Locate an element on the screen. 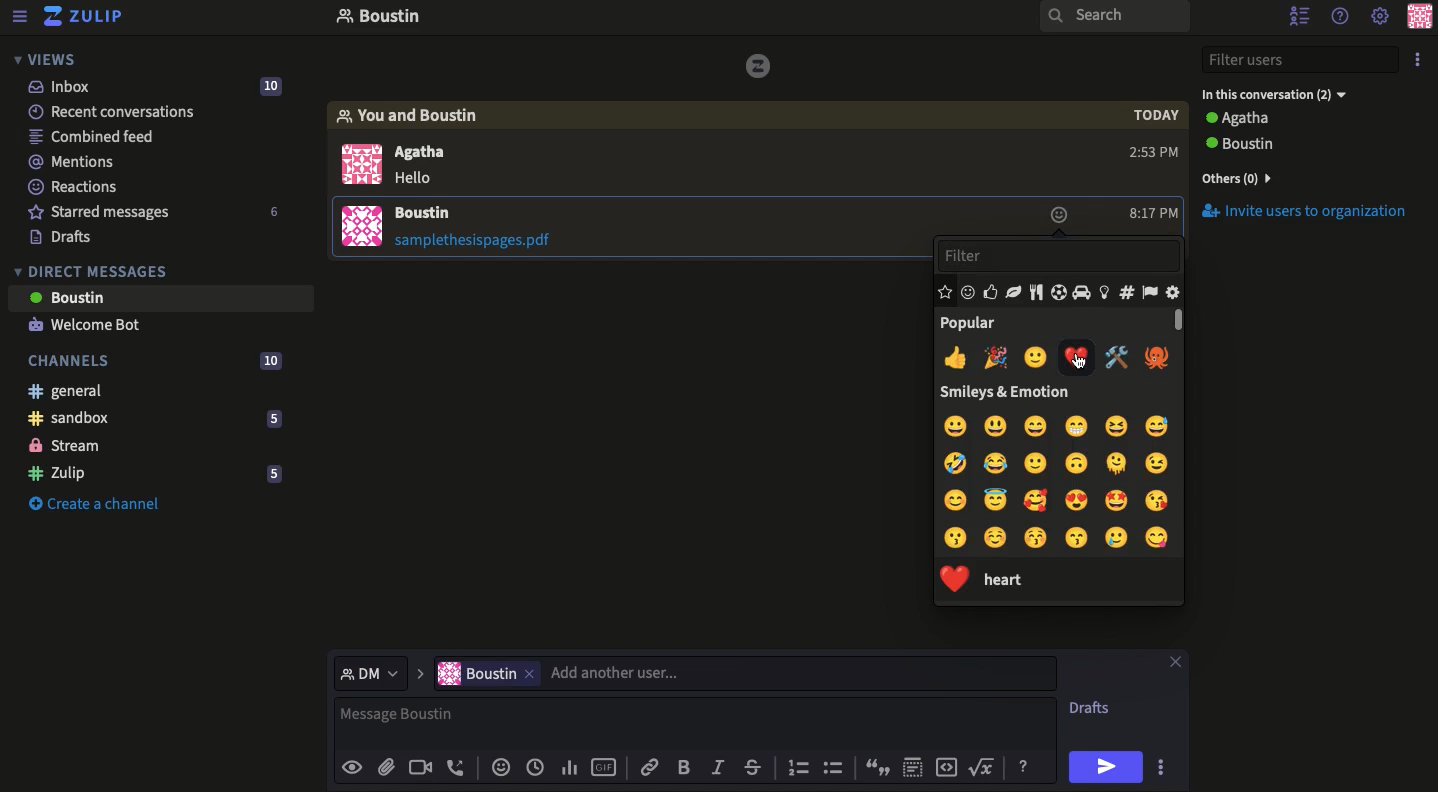  grinning is located at coordinates (952, 424).